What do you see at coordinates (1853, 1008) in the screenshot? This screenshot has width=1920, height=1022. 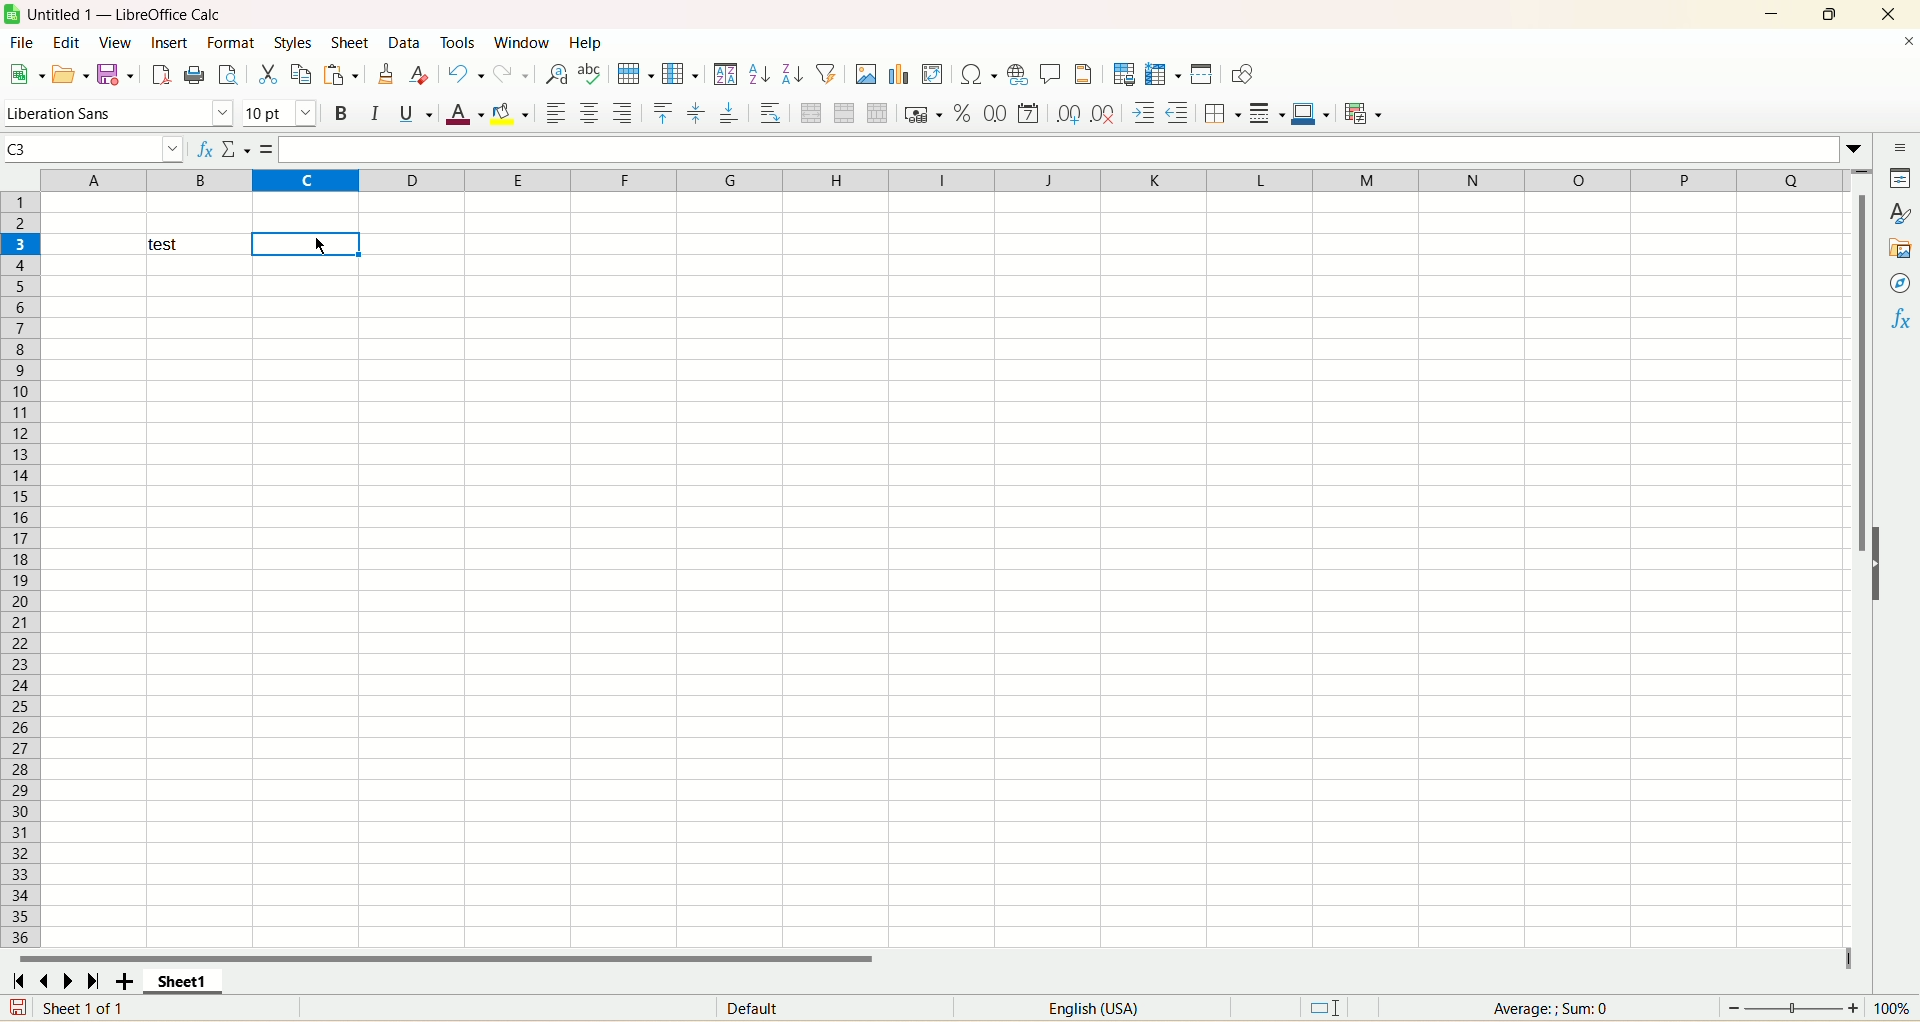 I see `Zoom in` at bounding box center [1853, 1008].